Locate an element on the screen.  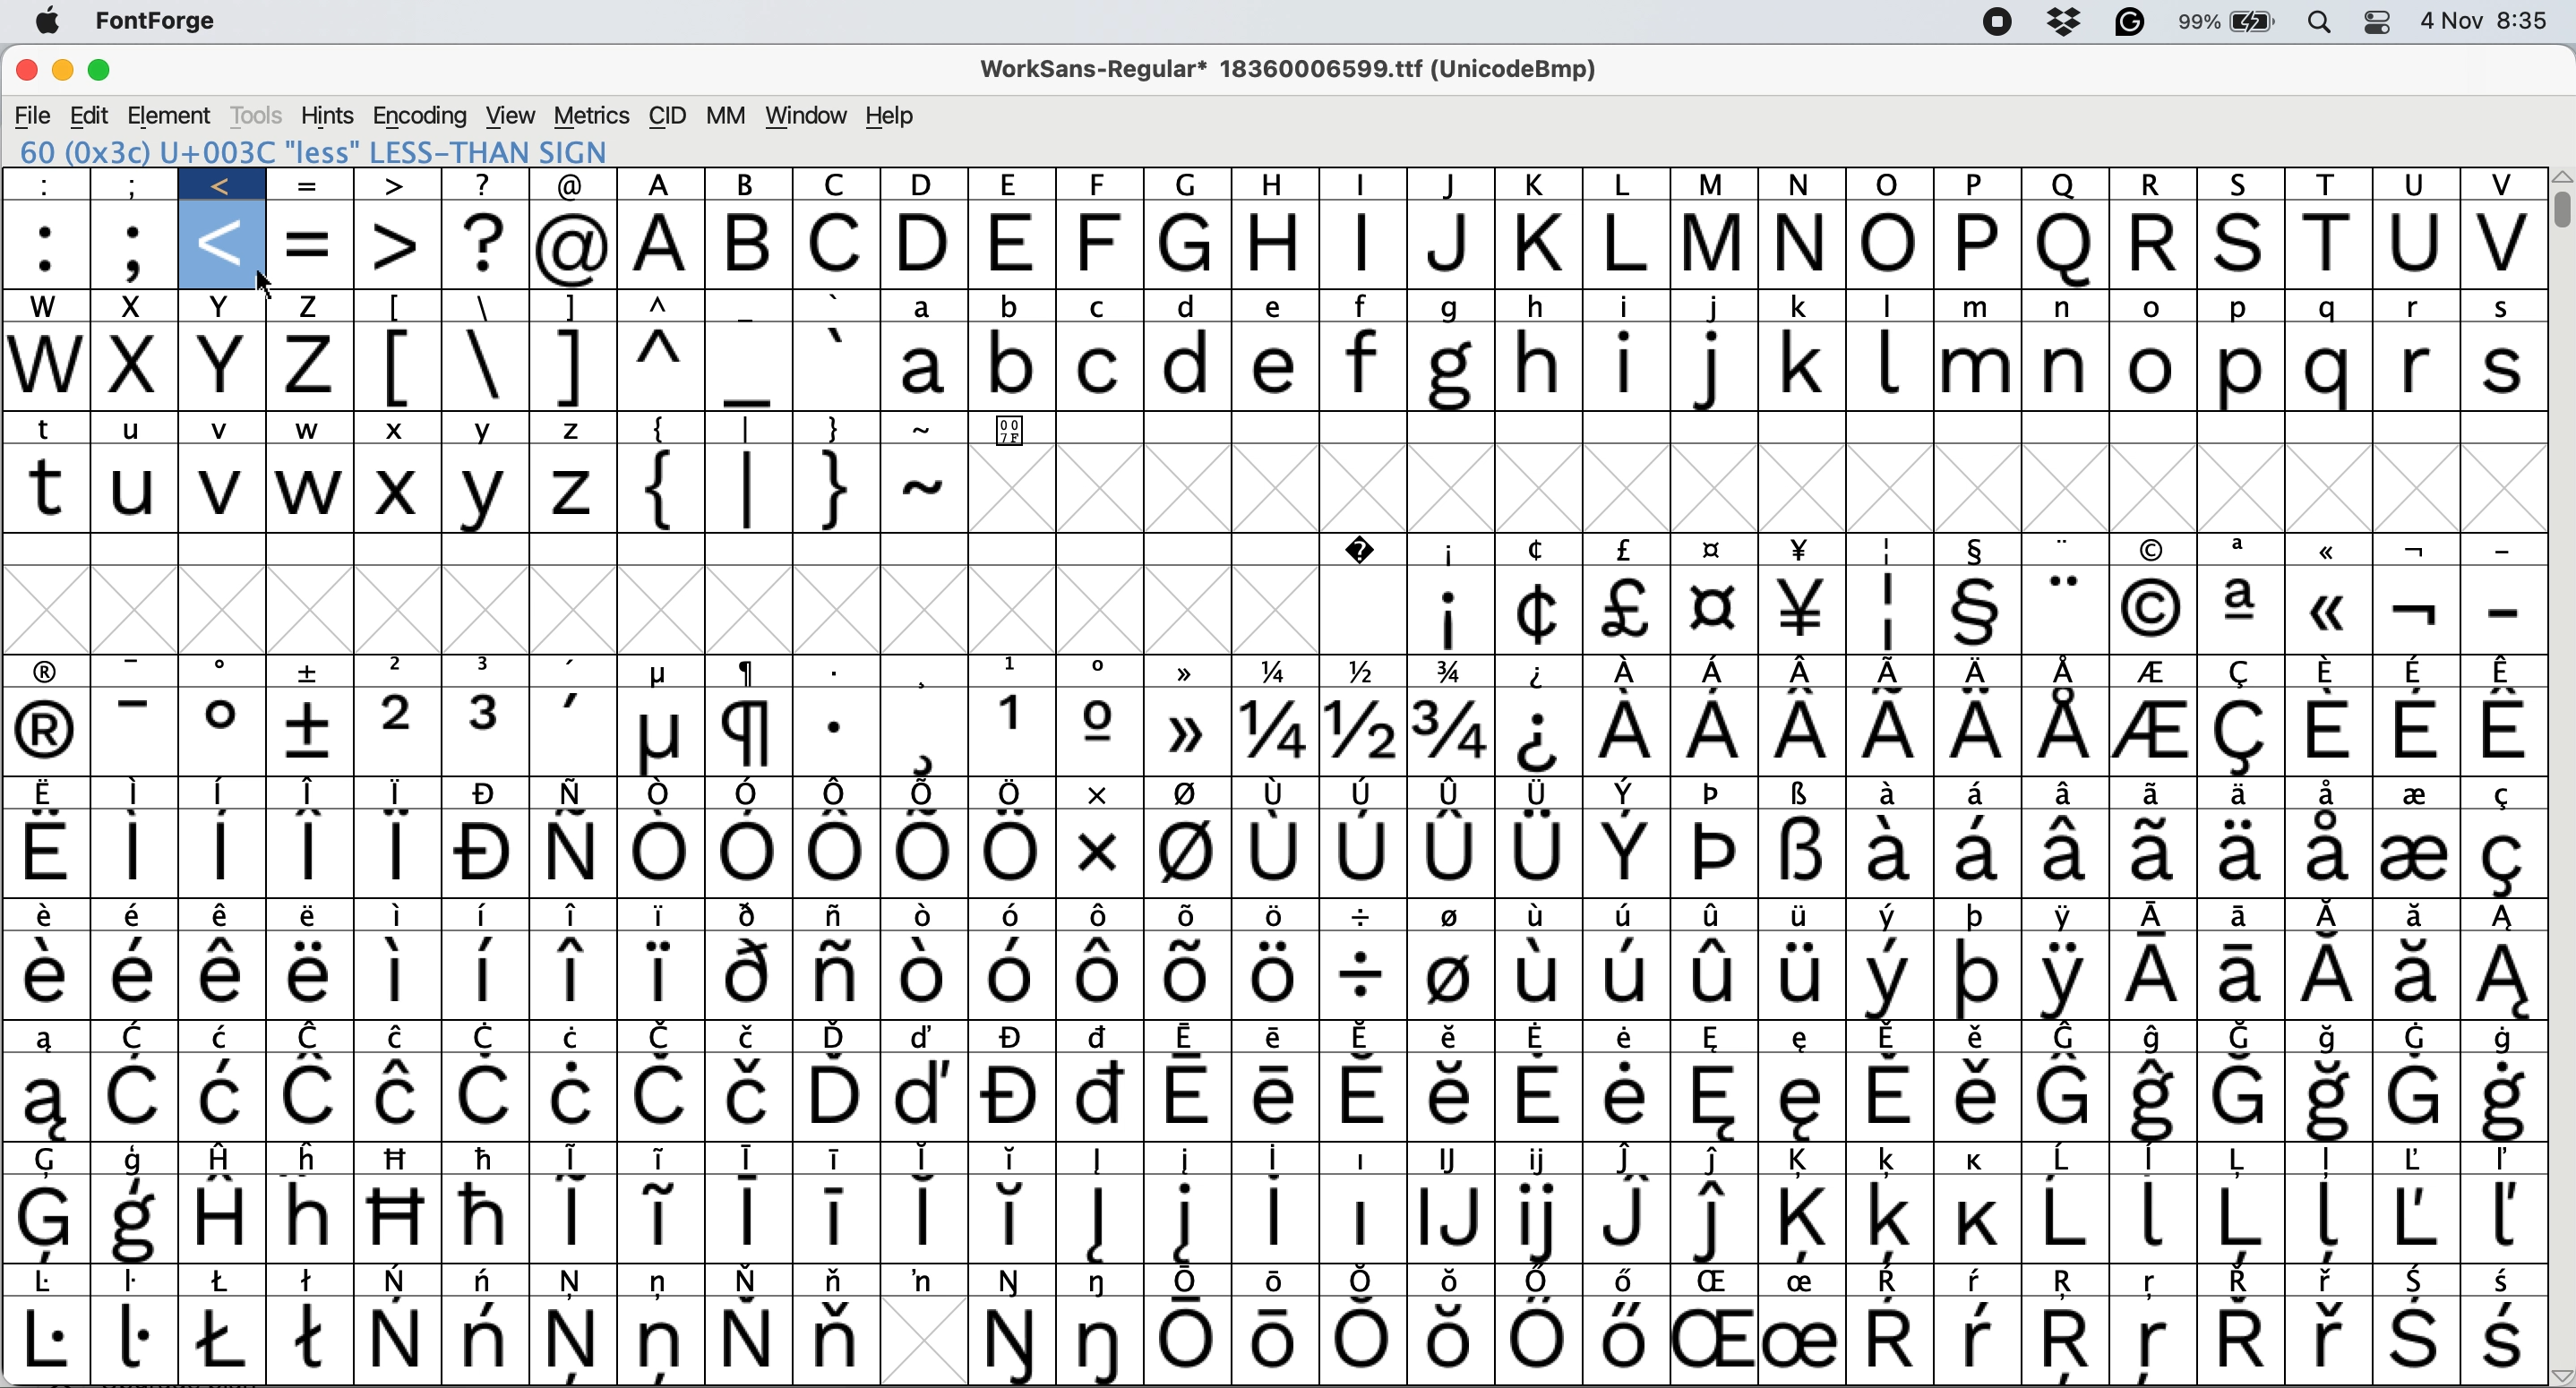
q is located at coordinates (2329, 307).